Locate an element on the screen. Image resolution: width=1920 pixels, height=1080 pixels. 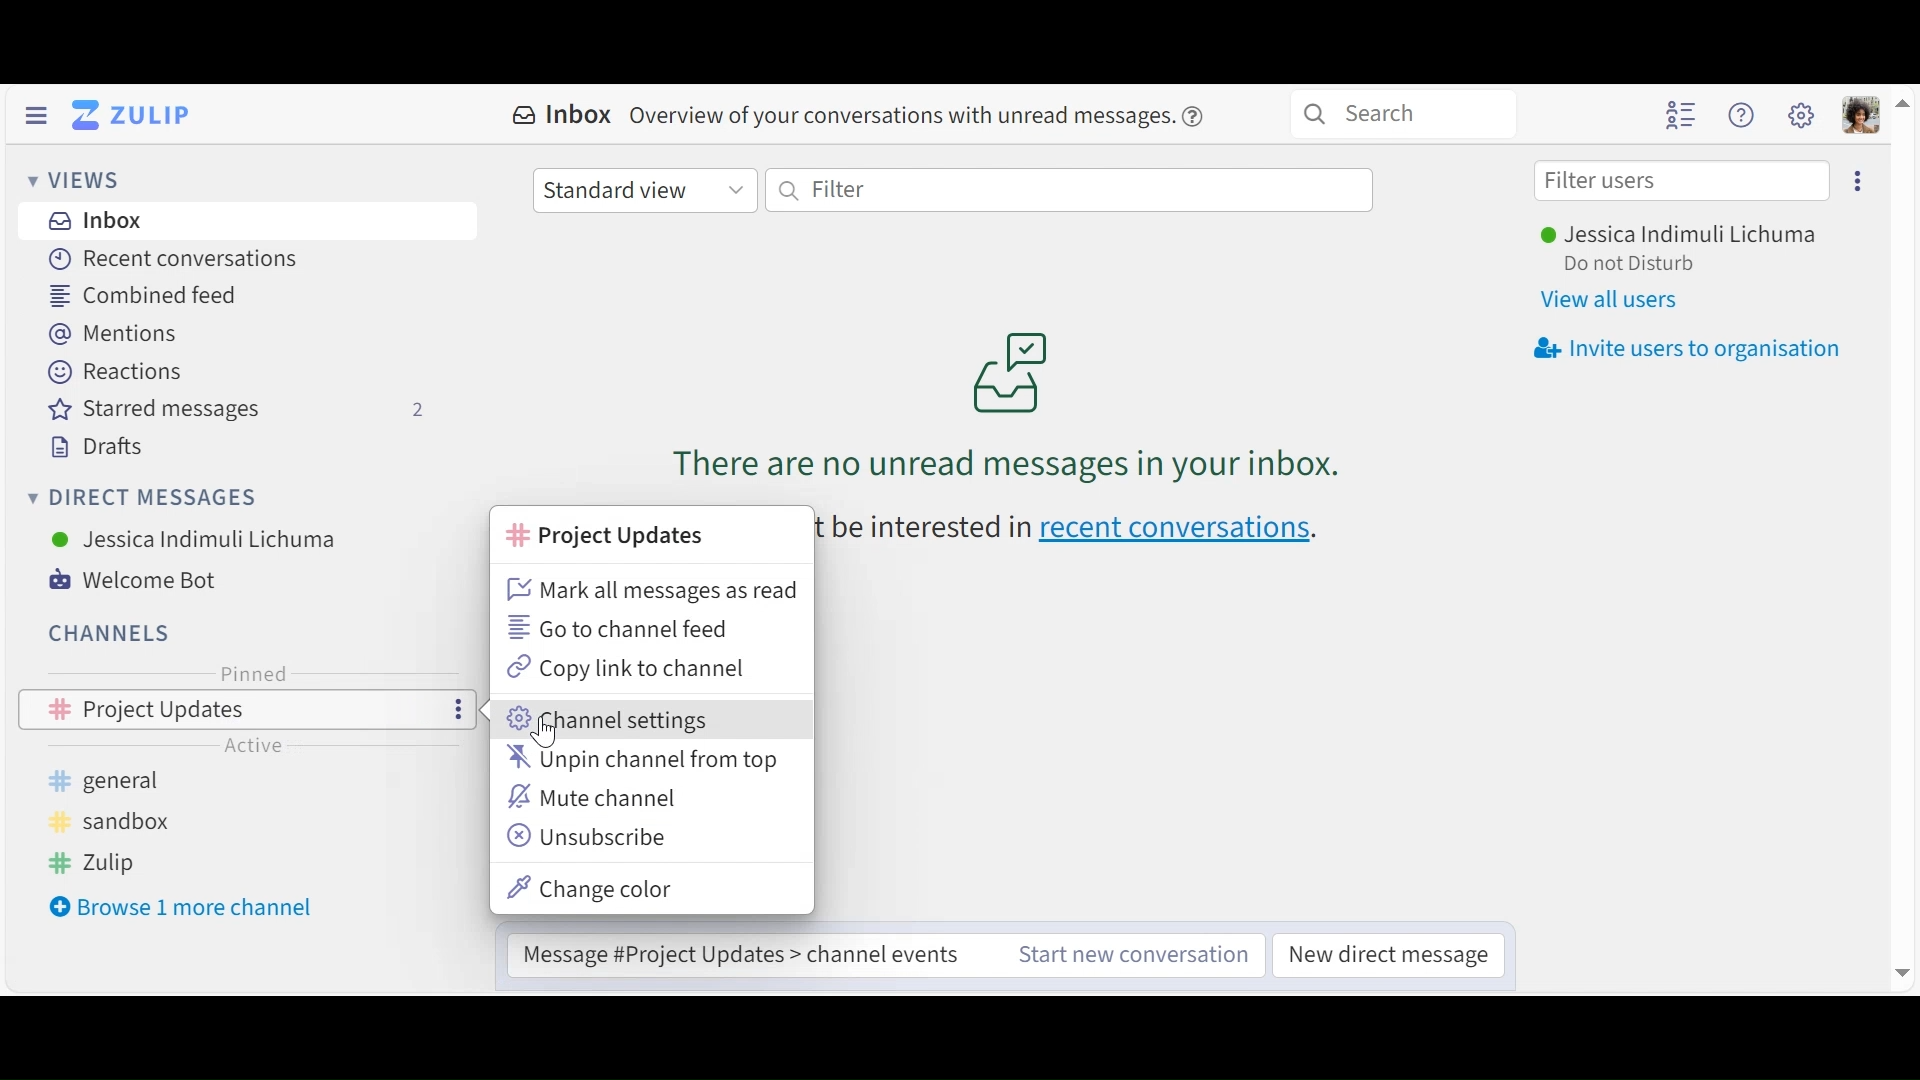
#channel is located at coordinates (610, 535).